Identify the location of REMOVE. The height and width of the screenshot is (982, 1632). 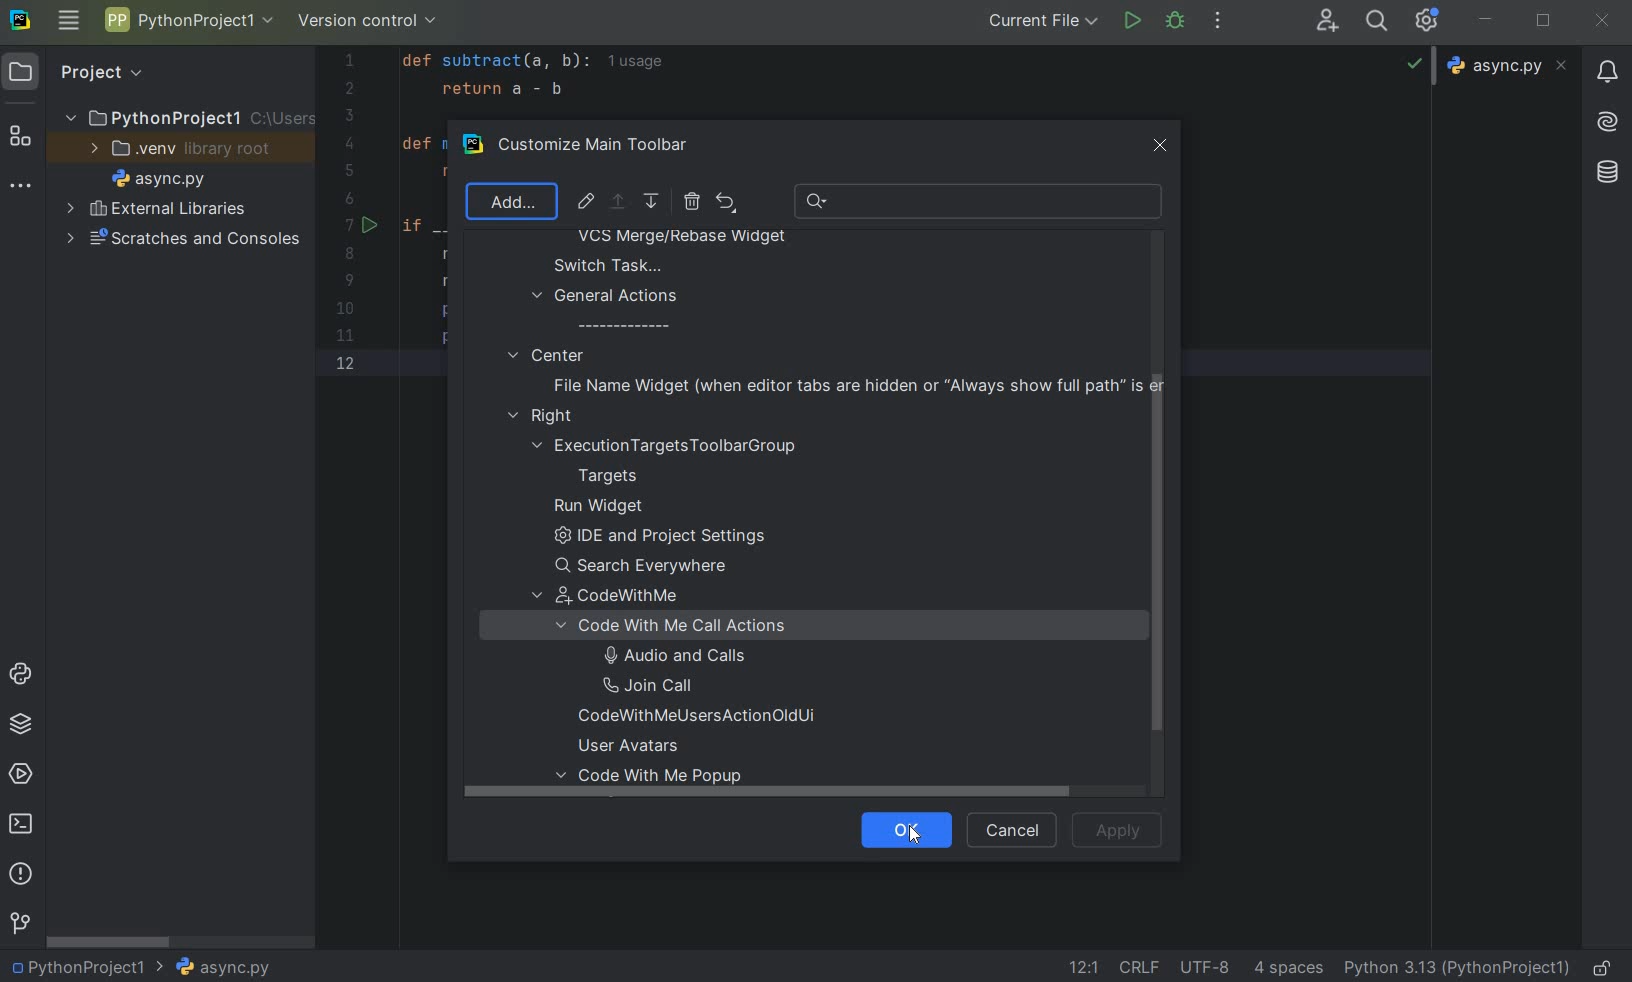
(691, 201).